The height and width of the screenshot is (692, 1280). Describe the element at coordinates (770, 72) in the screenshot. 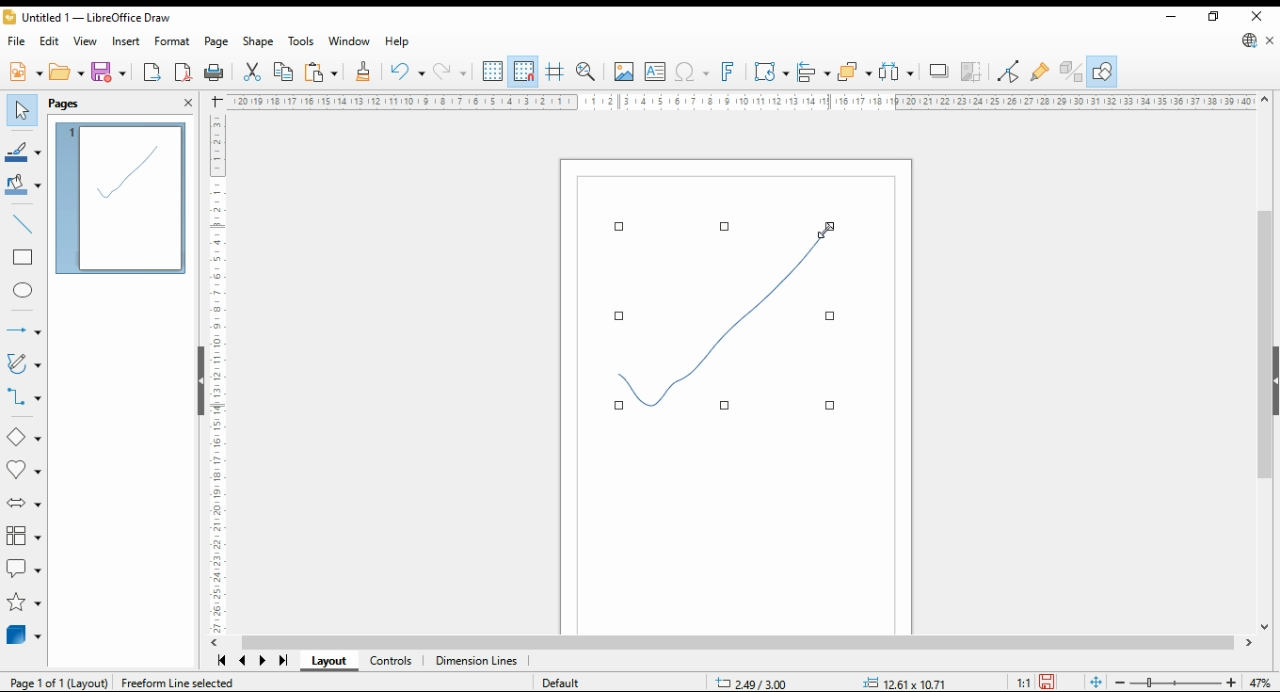

I see `transformations` at that location.